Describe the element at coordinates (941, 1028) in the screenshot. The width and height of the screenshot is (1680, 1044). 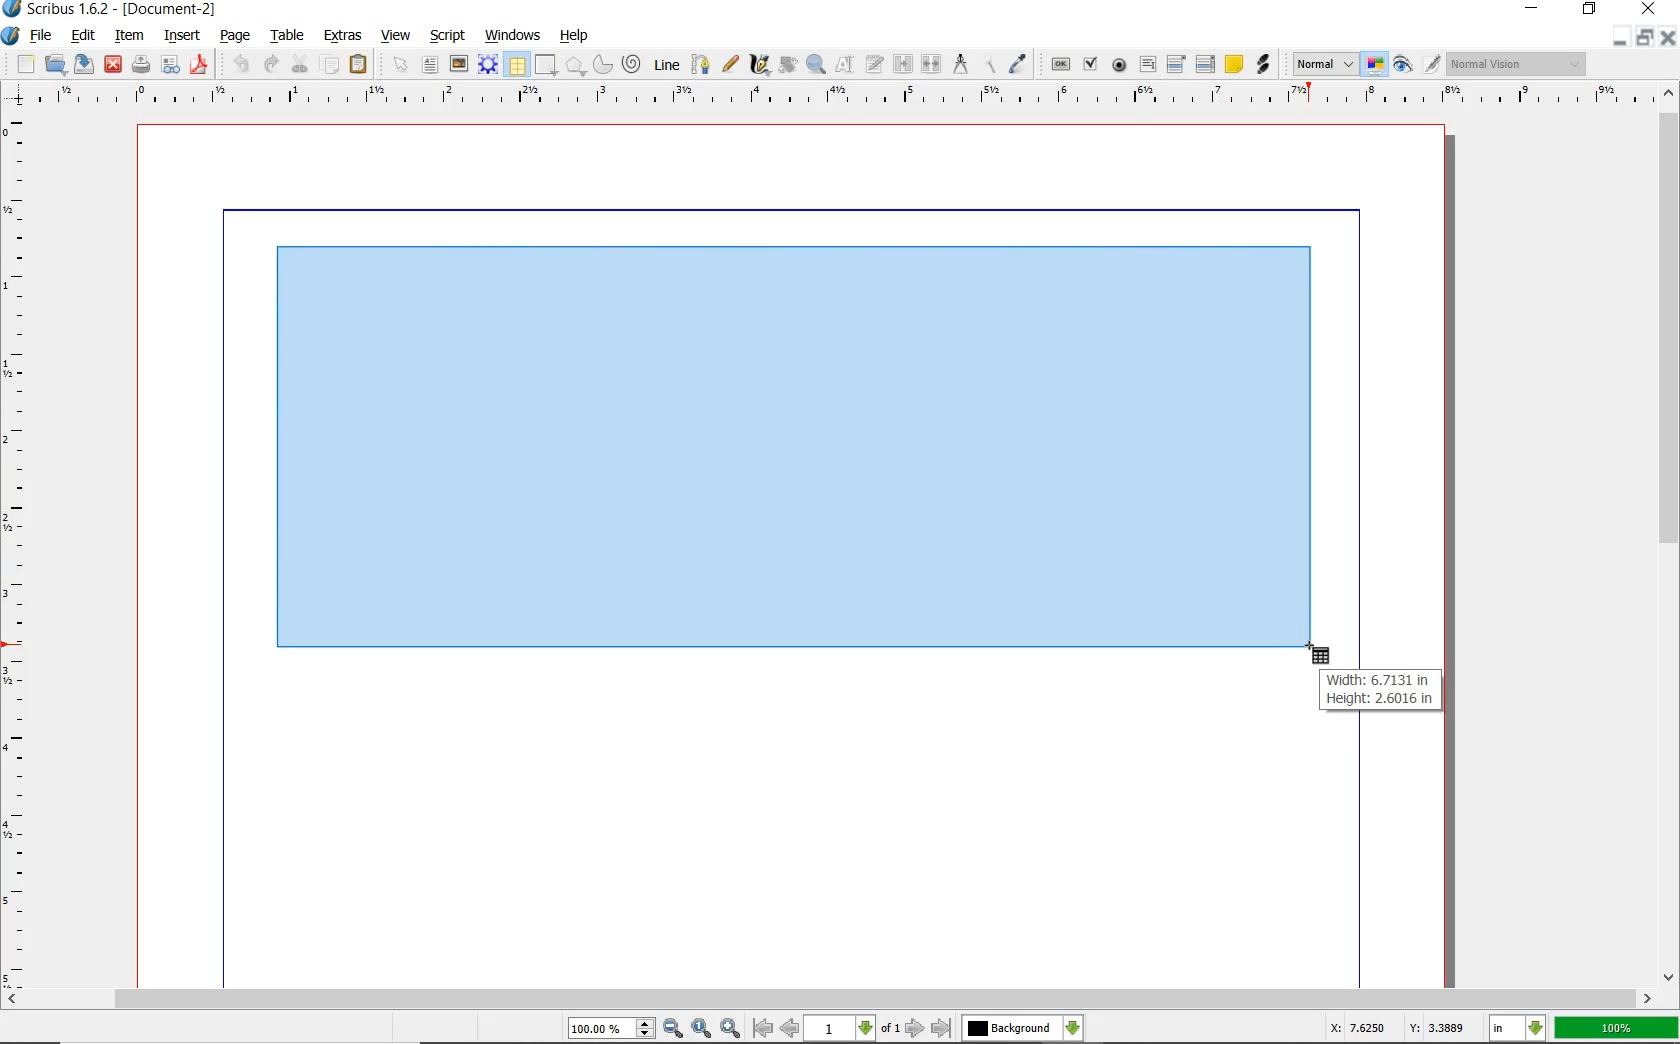
I see `go to last page` at that location.